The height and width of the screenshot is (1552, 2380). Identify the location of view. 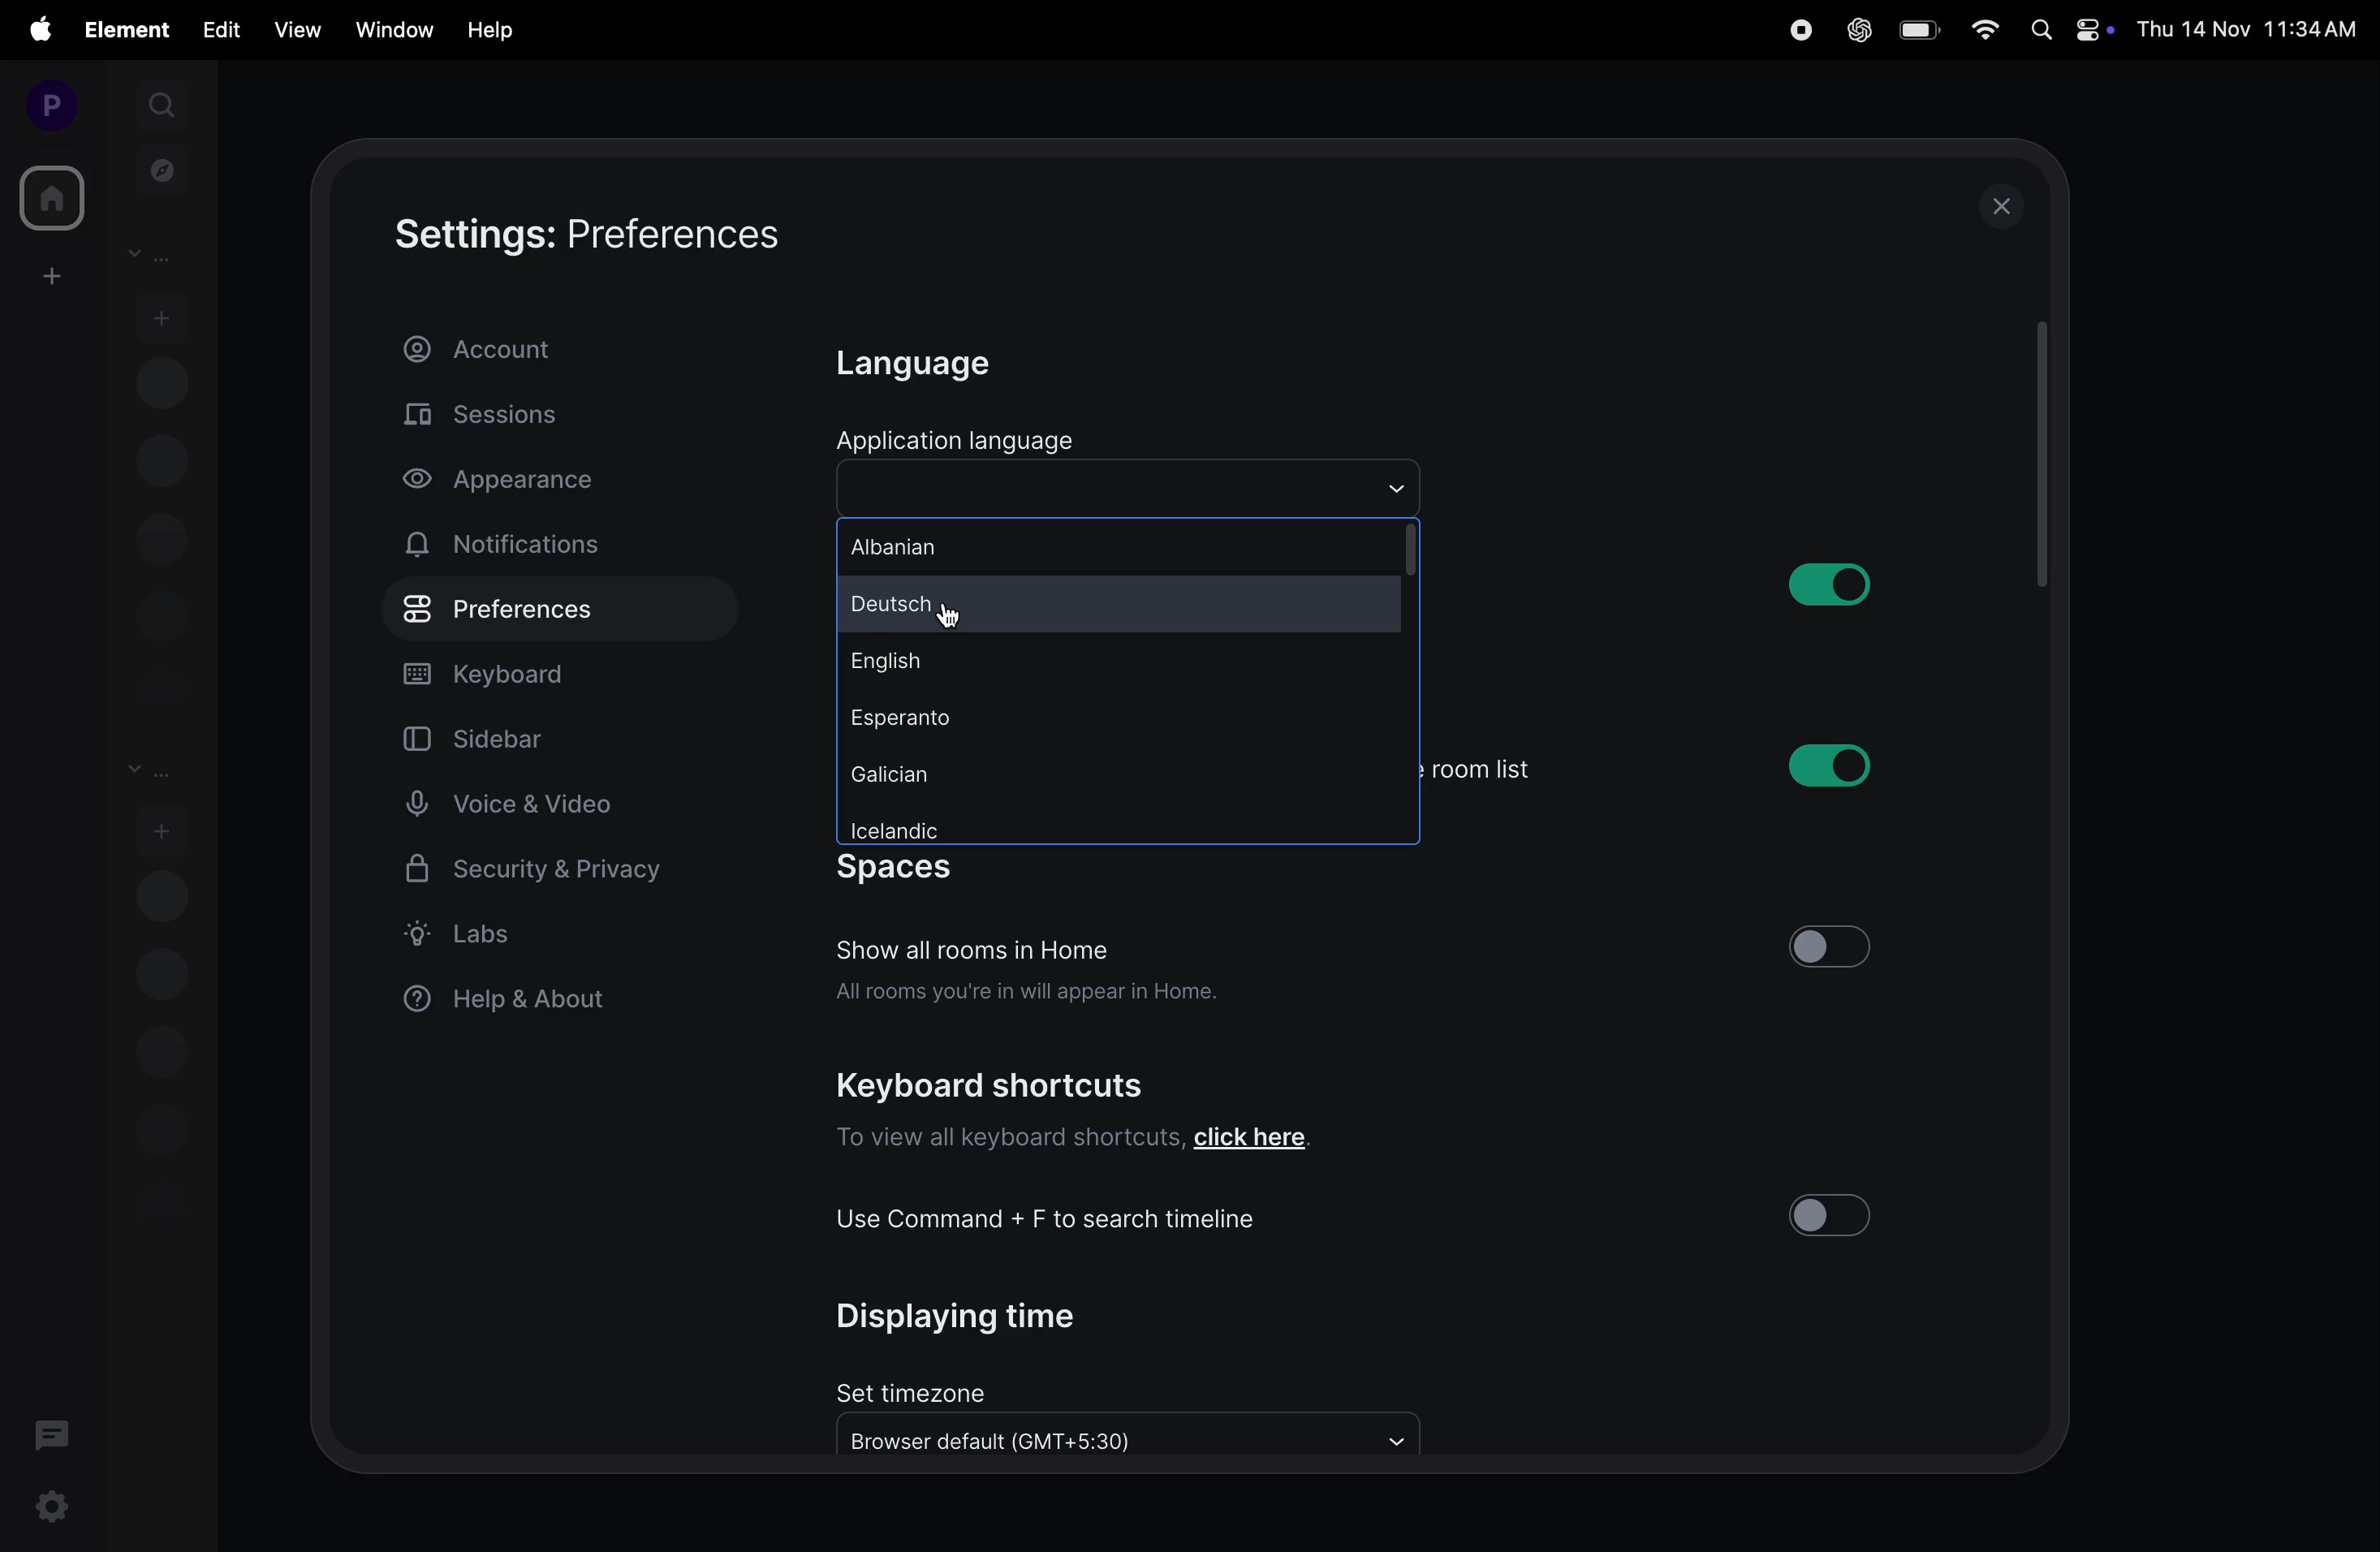
(295, 29).